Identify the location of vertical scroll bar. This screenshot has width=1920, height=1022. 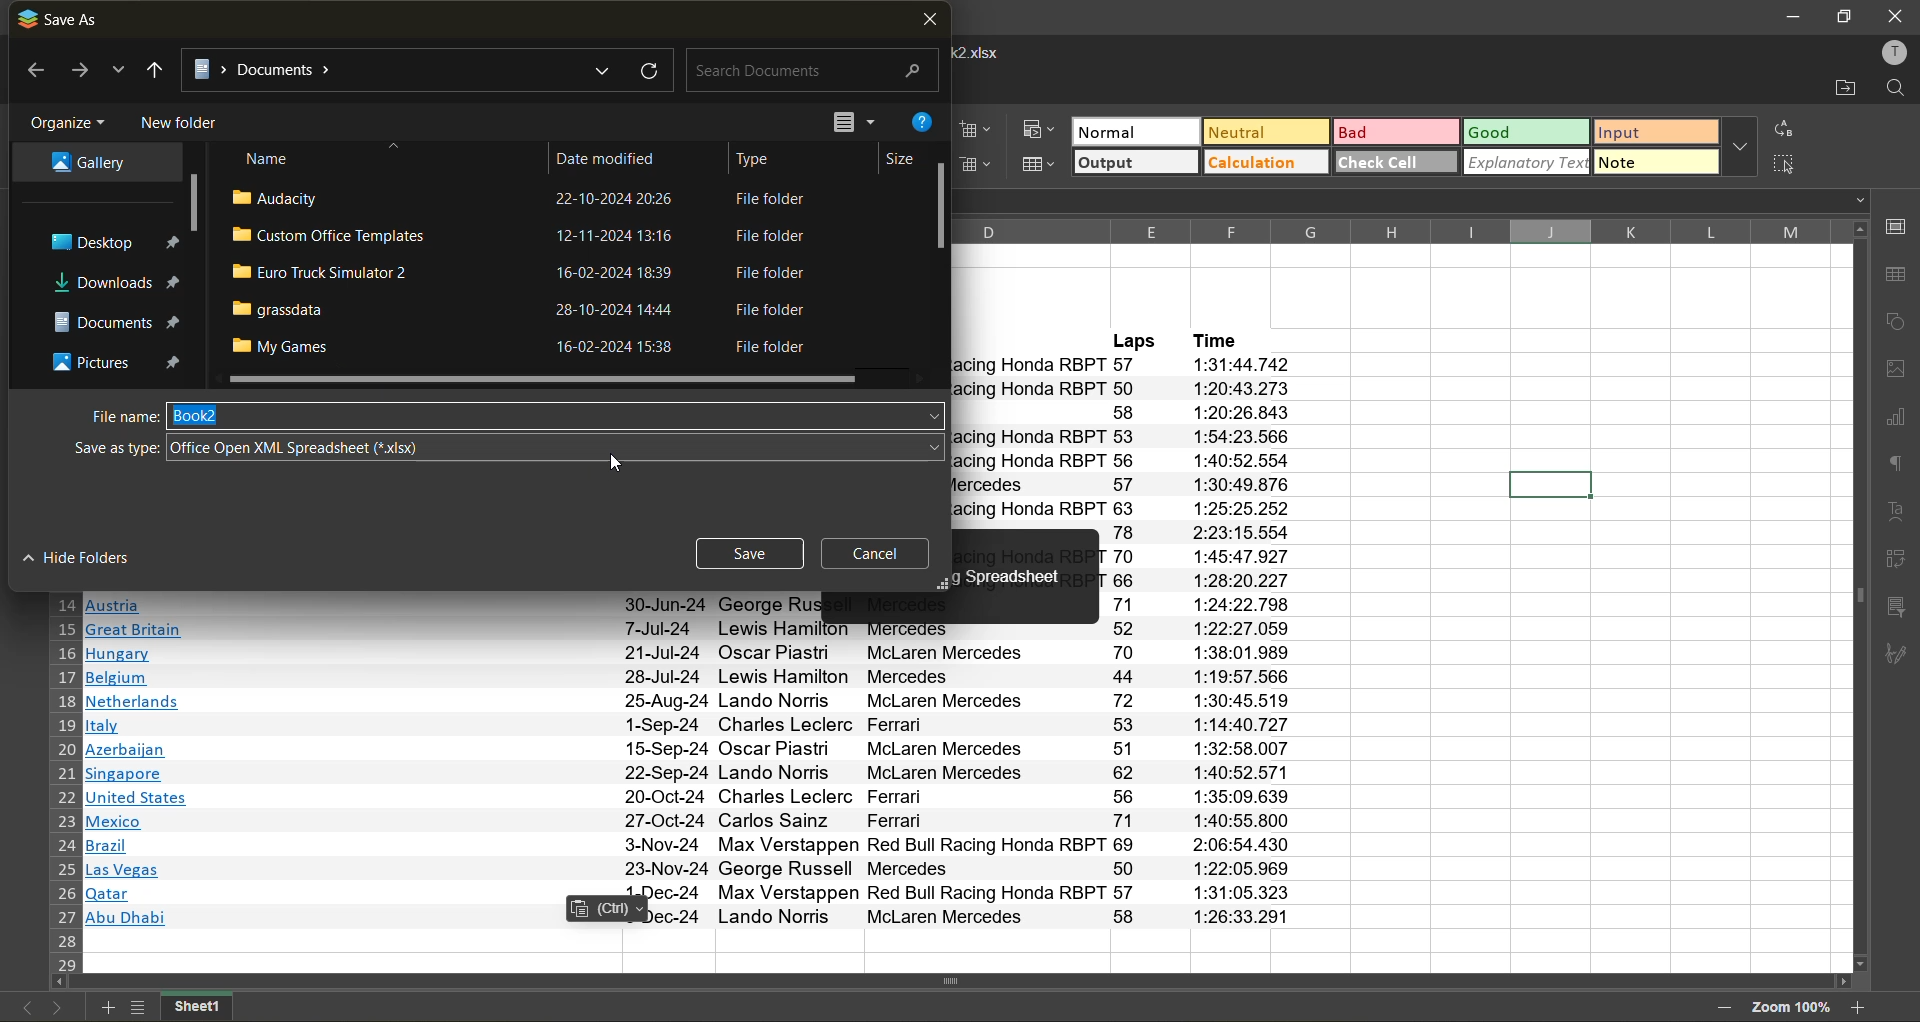
(942, 207).